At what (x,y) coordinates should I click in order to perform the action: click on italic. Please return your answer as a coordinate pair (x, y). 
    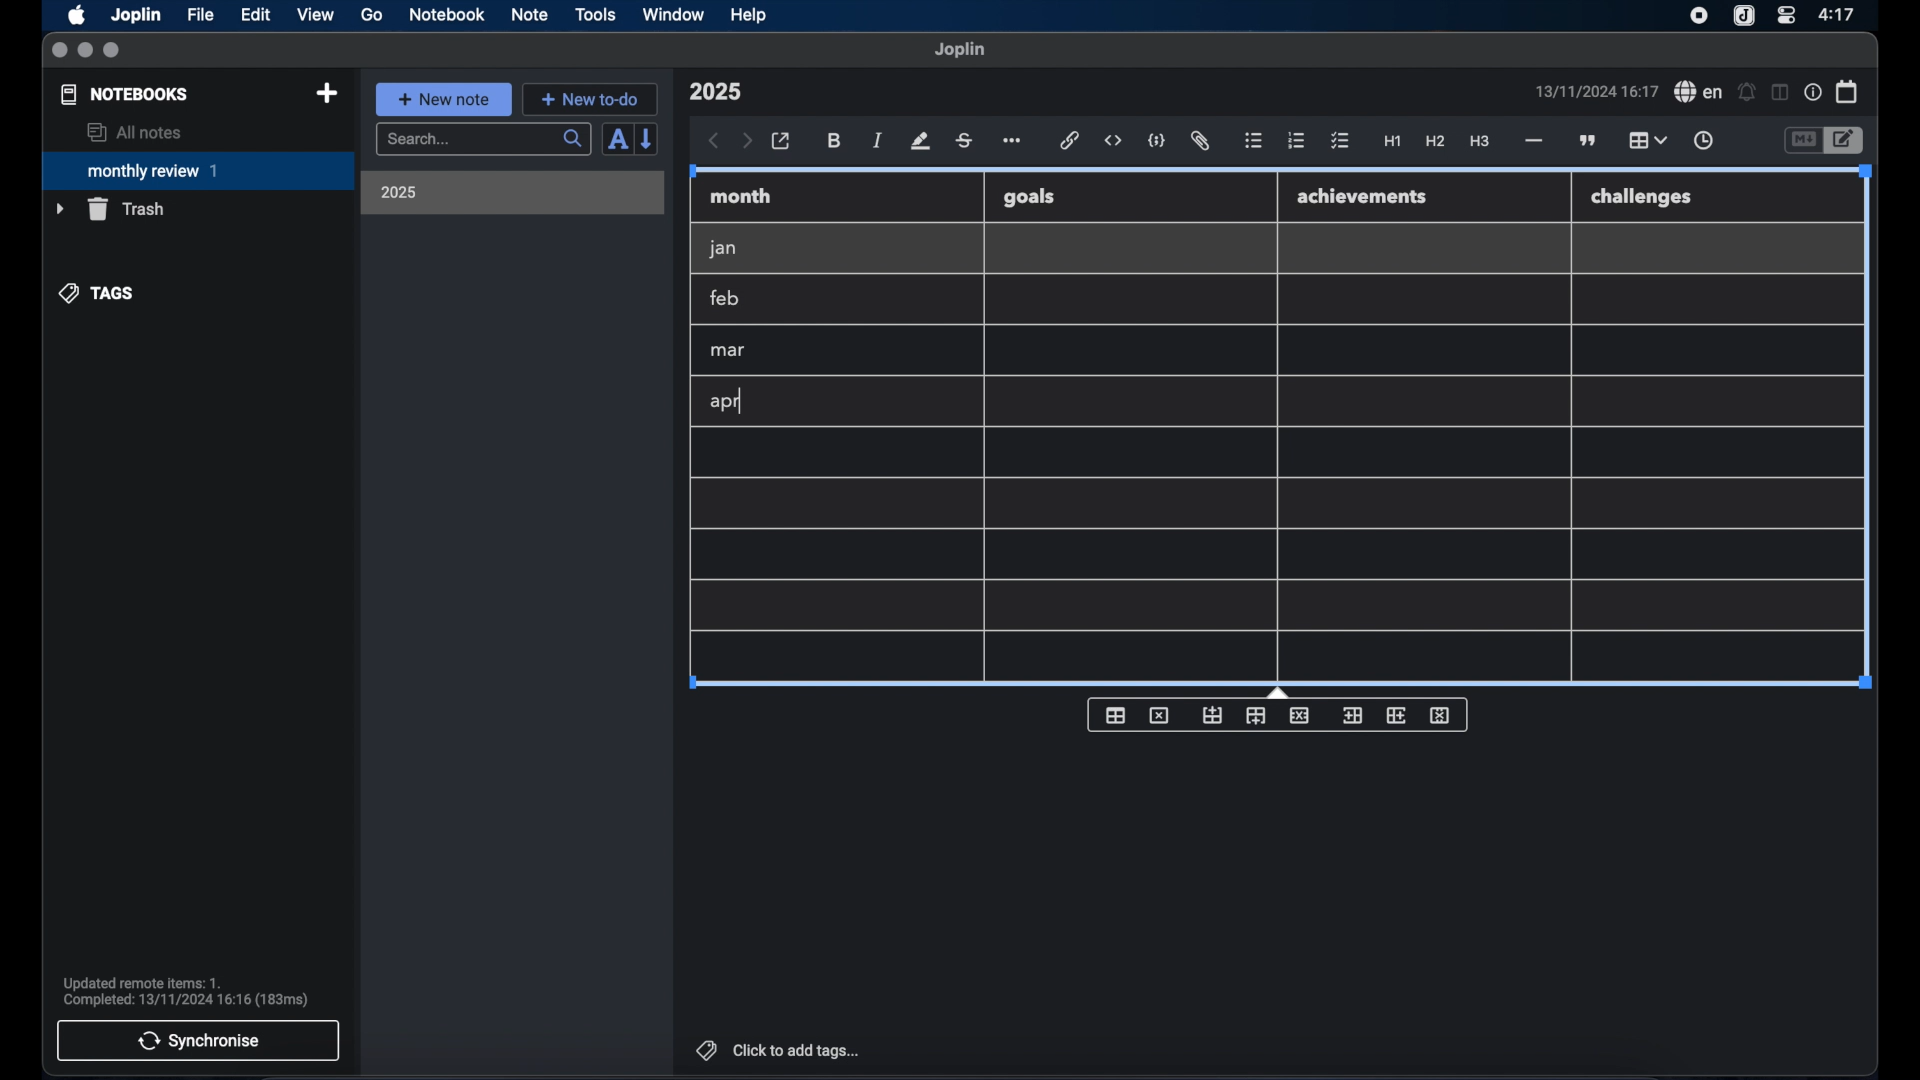
    Looking at the image, I should click on (878, 140).